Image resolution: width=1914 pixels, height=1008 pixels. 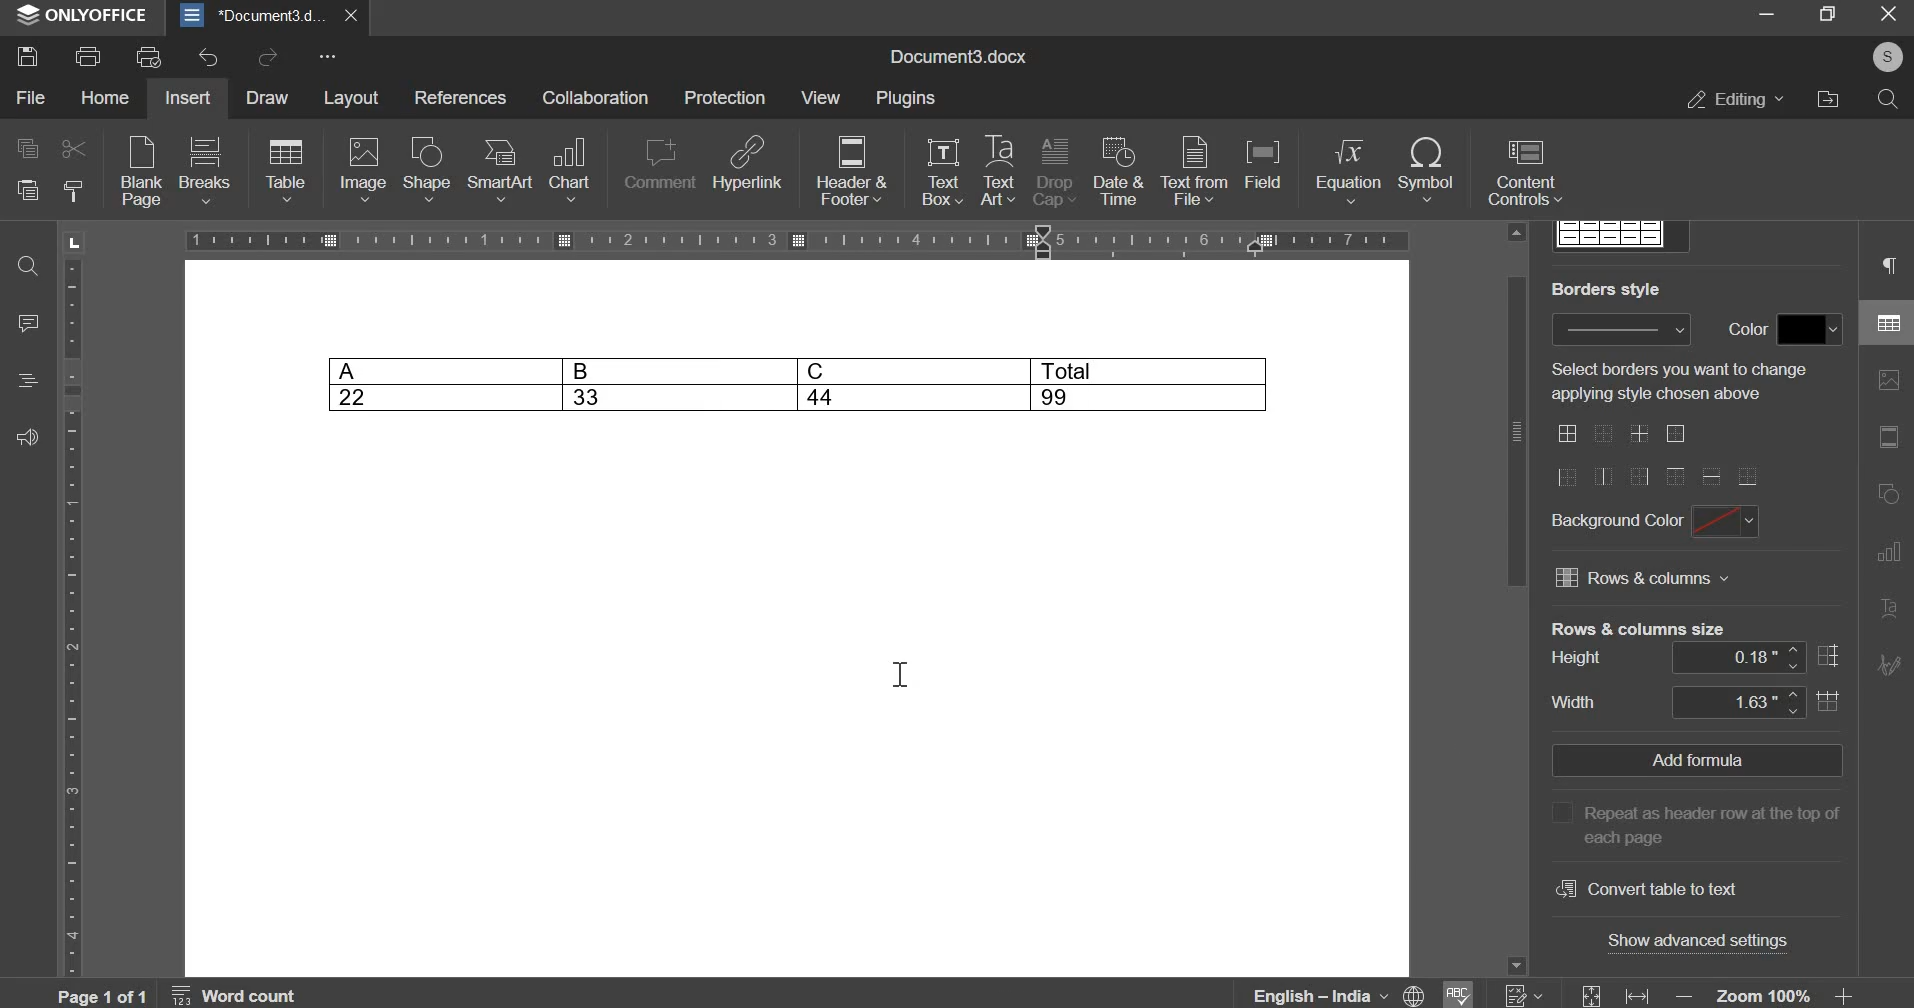 What do you see at coordinates (1890, 101) in the screenshot?
I see `search` at bounding box center [1890, 101].